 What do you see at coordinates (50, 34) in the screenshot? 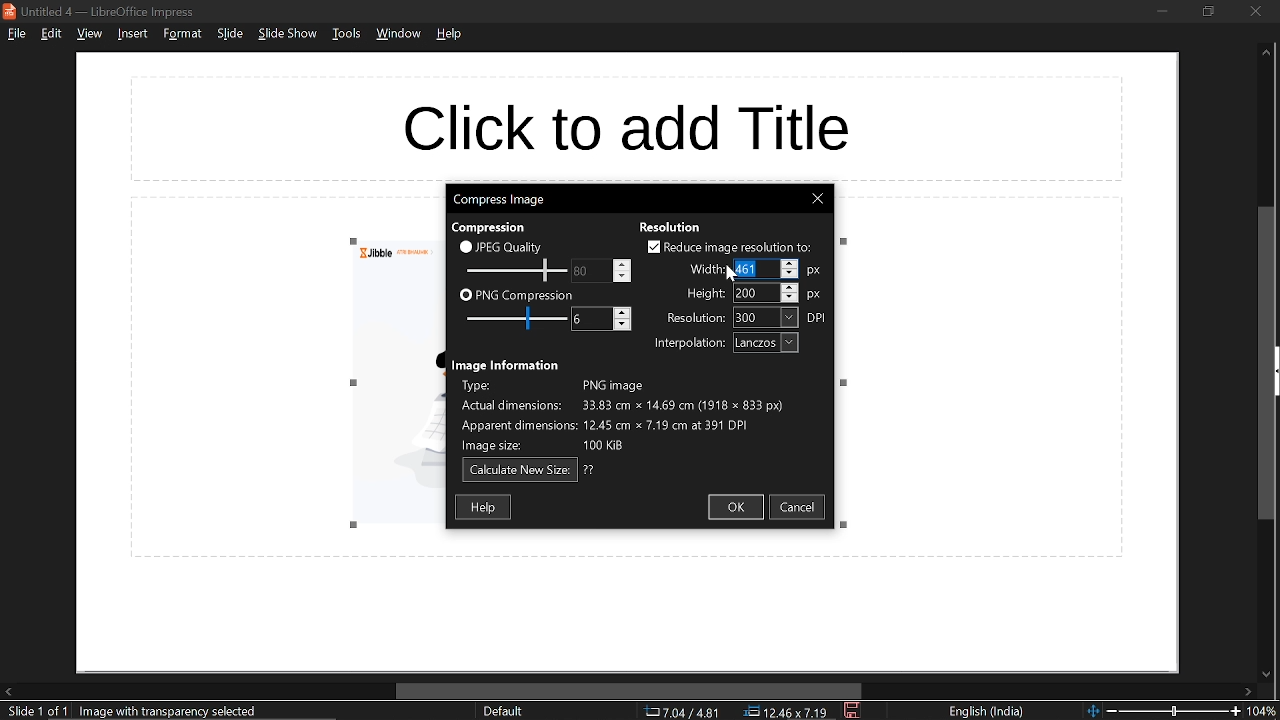
I see `edit` at bounding box center [50, 34].